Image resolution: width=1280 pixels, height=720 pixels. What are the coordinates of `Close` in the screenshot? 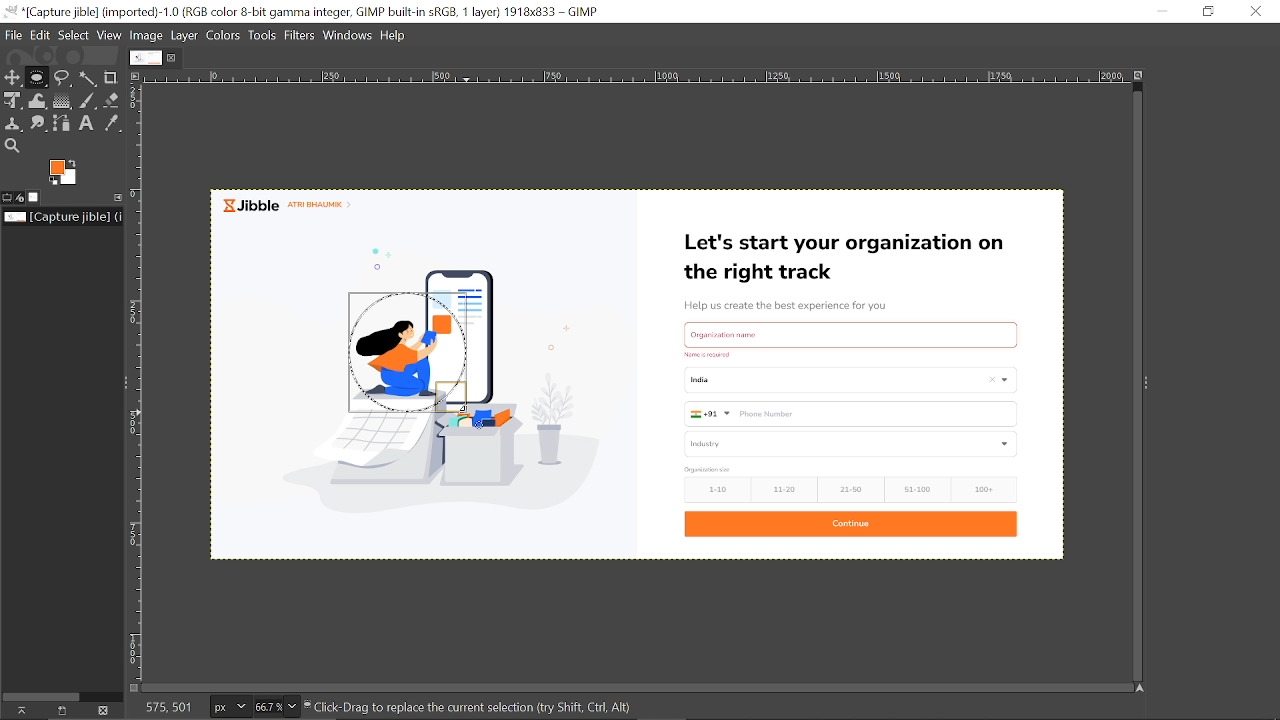 It's located at (1255, 11).